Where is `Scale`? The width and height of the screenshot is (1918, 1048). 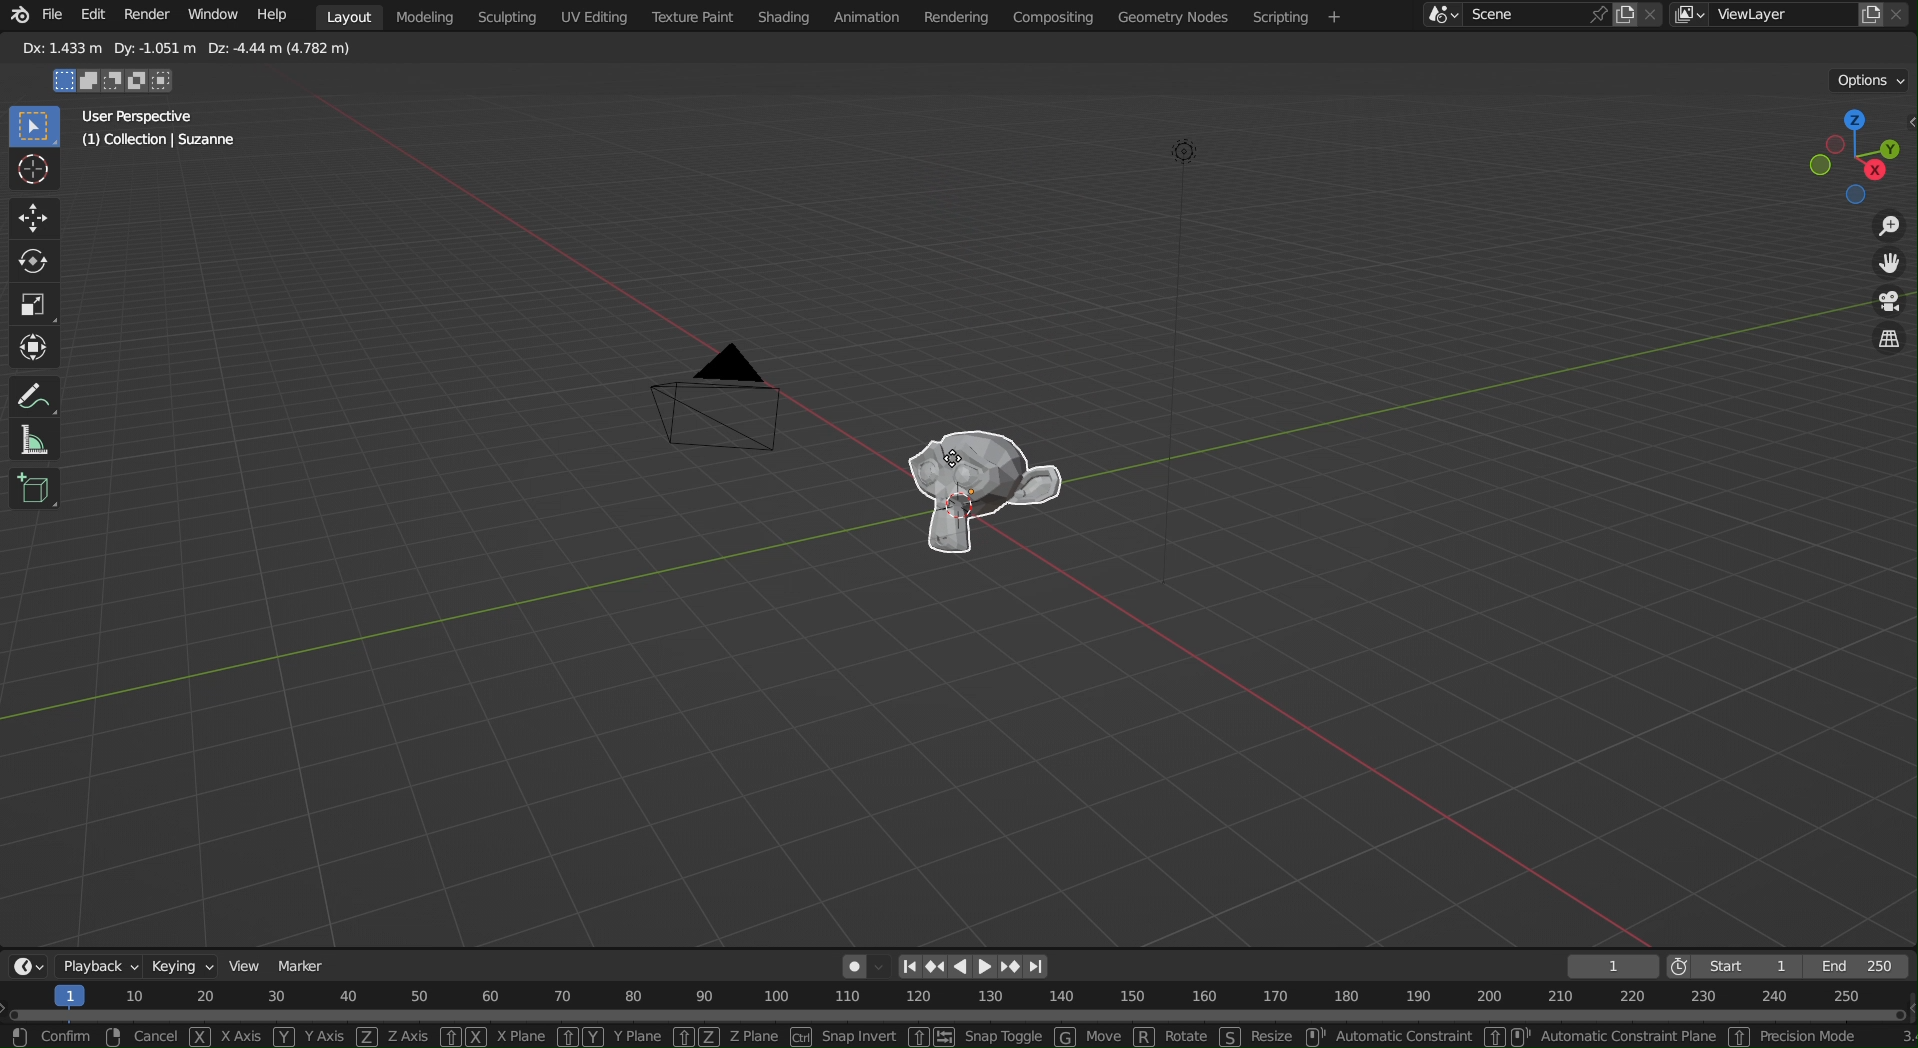 Scale is located at coordinates (29, 300).